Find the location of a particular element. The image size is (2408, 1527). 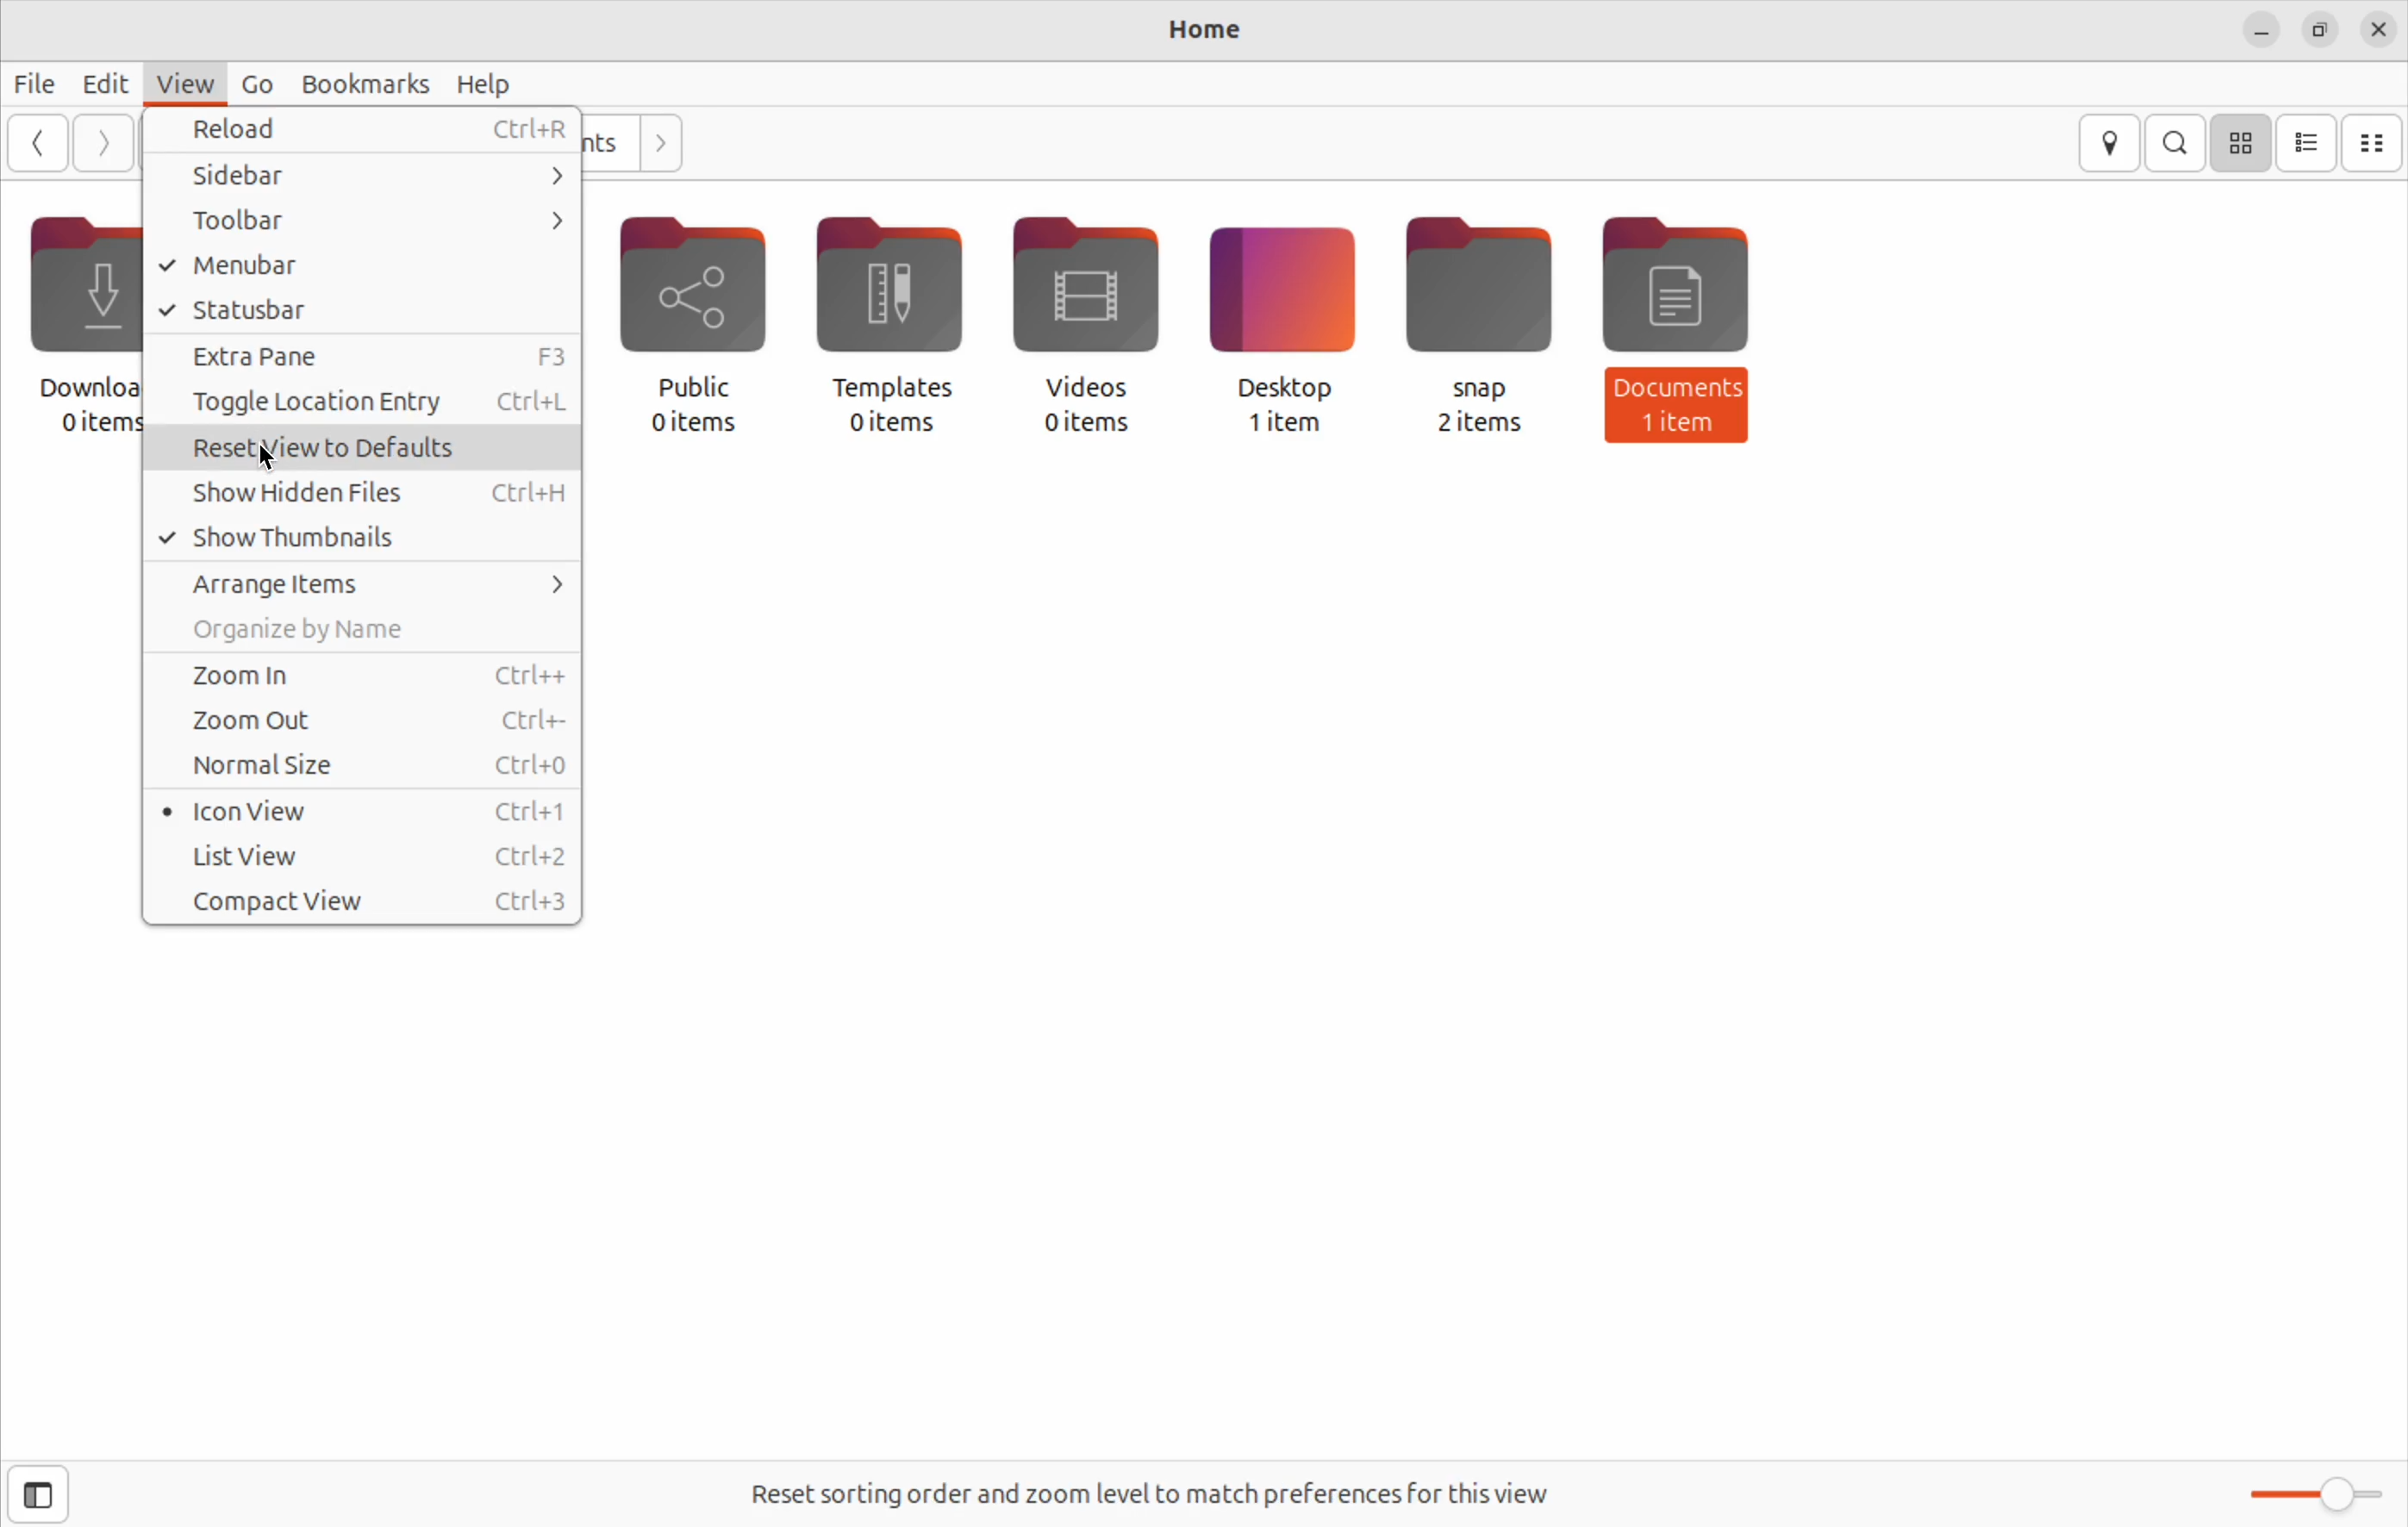

snap is located at coordinates (1481, 300).